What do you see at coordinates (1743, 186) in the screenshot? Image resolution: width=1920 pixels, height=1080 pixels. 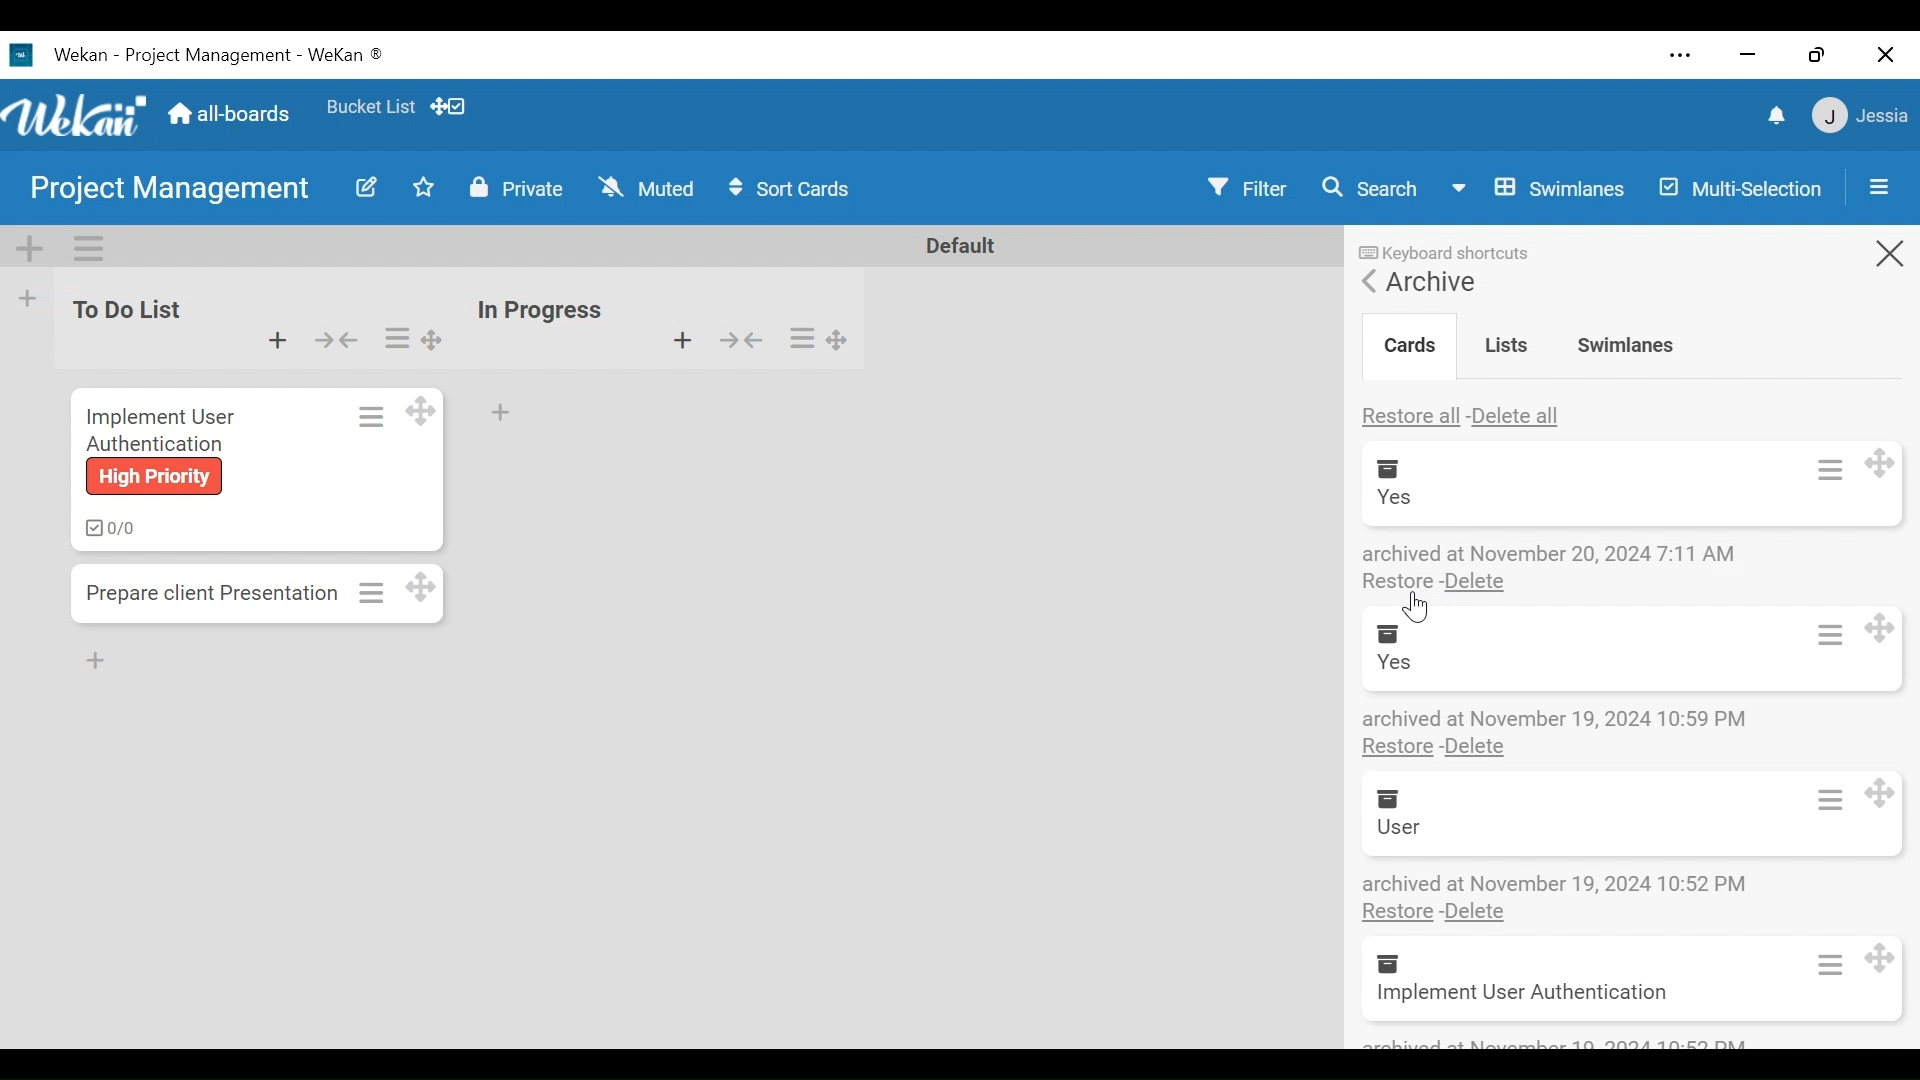 I see `Multi-selection` at bounding box center [1743, 186].